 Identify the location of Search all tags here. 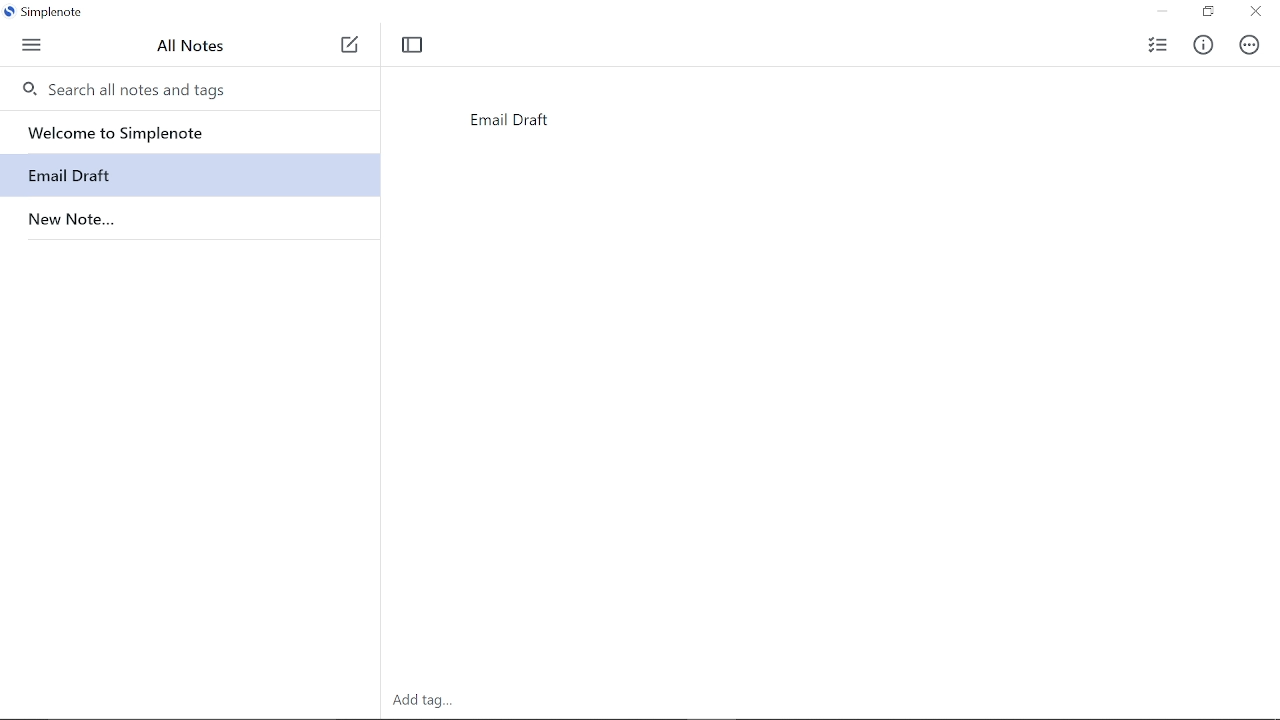
(173, 87).